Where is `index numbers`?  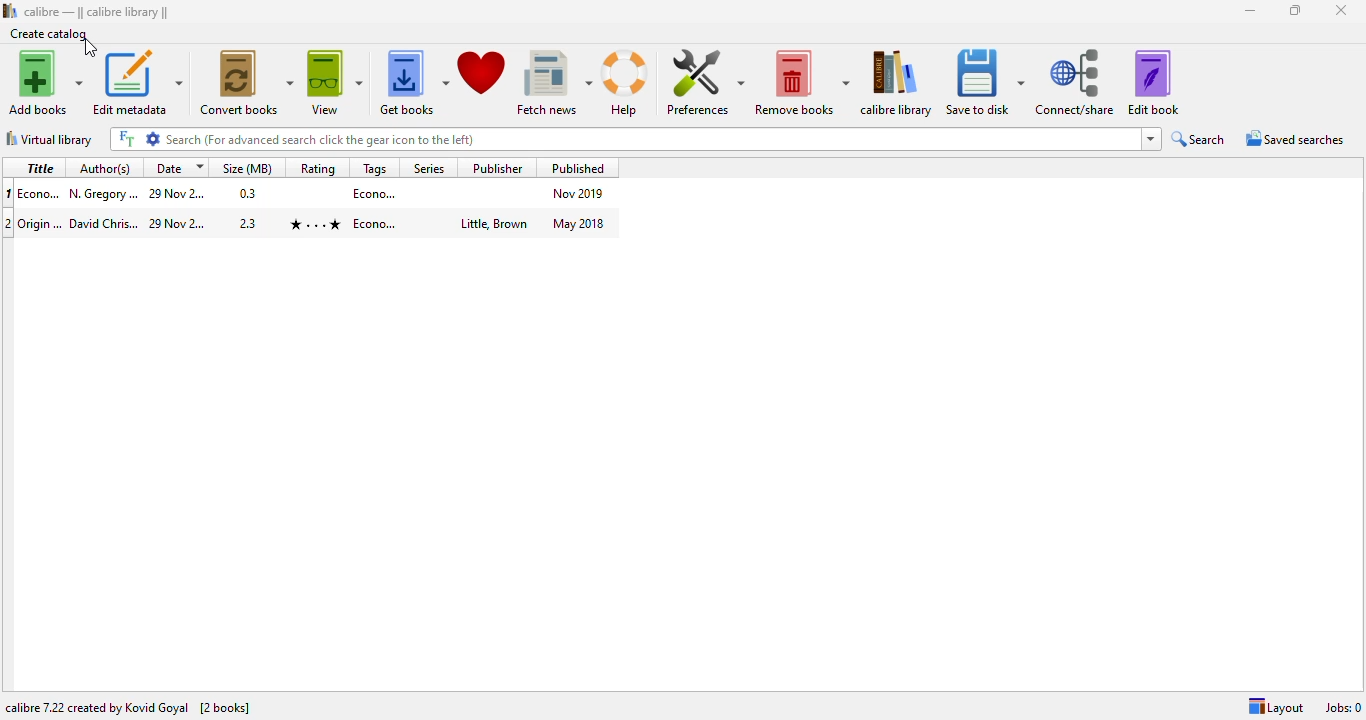 index numbers is located at coordinates (7, 208).